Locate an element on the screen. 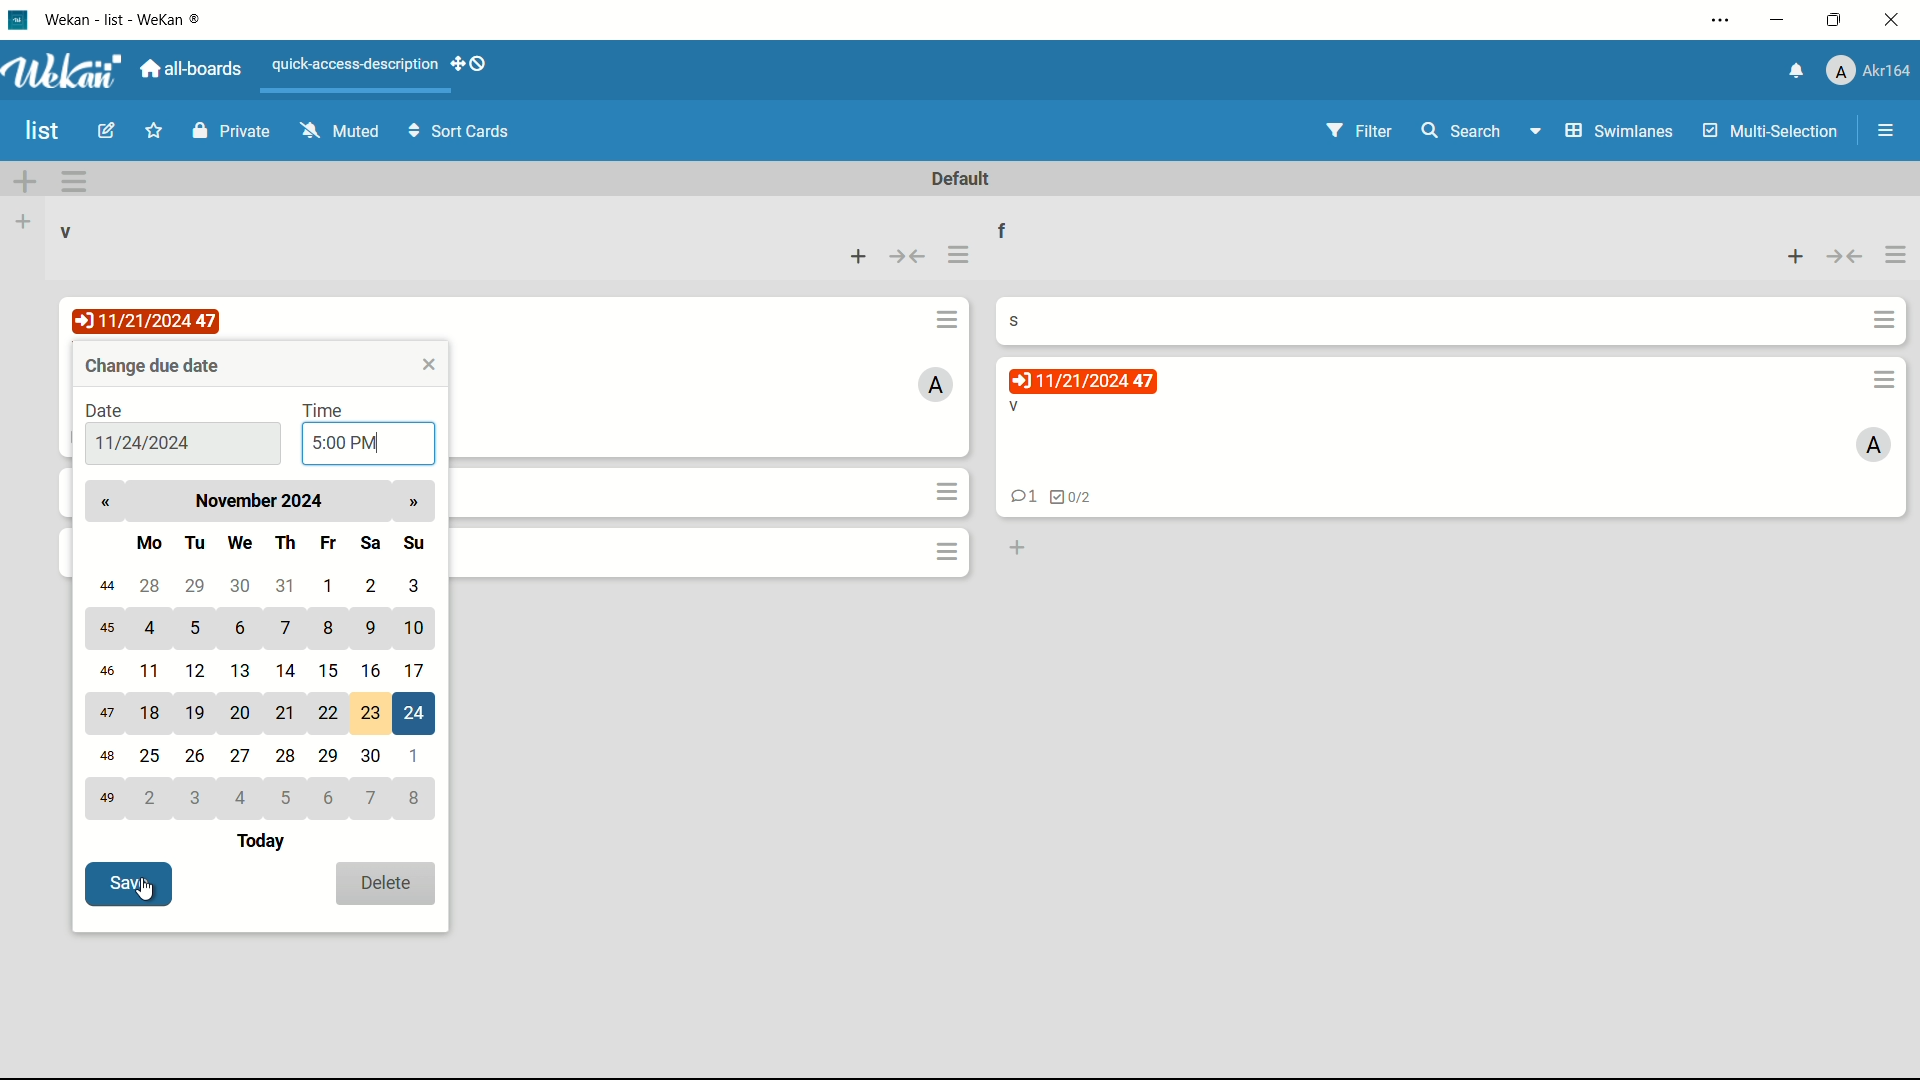 This screenshot has width=1920, height=1080. default is located at coordinates (963, 180).